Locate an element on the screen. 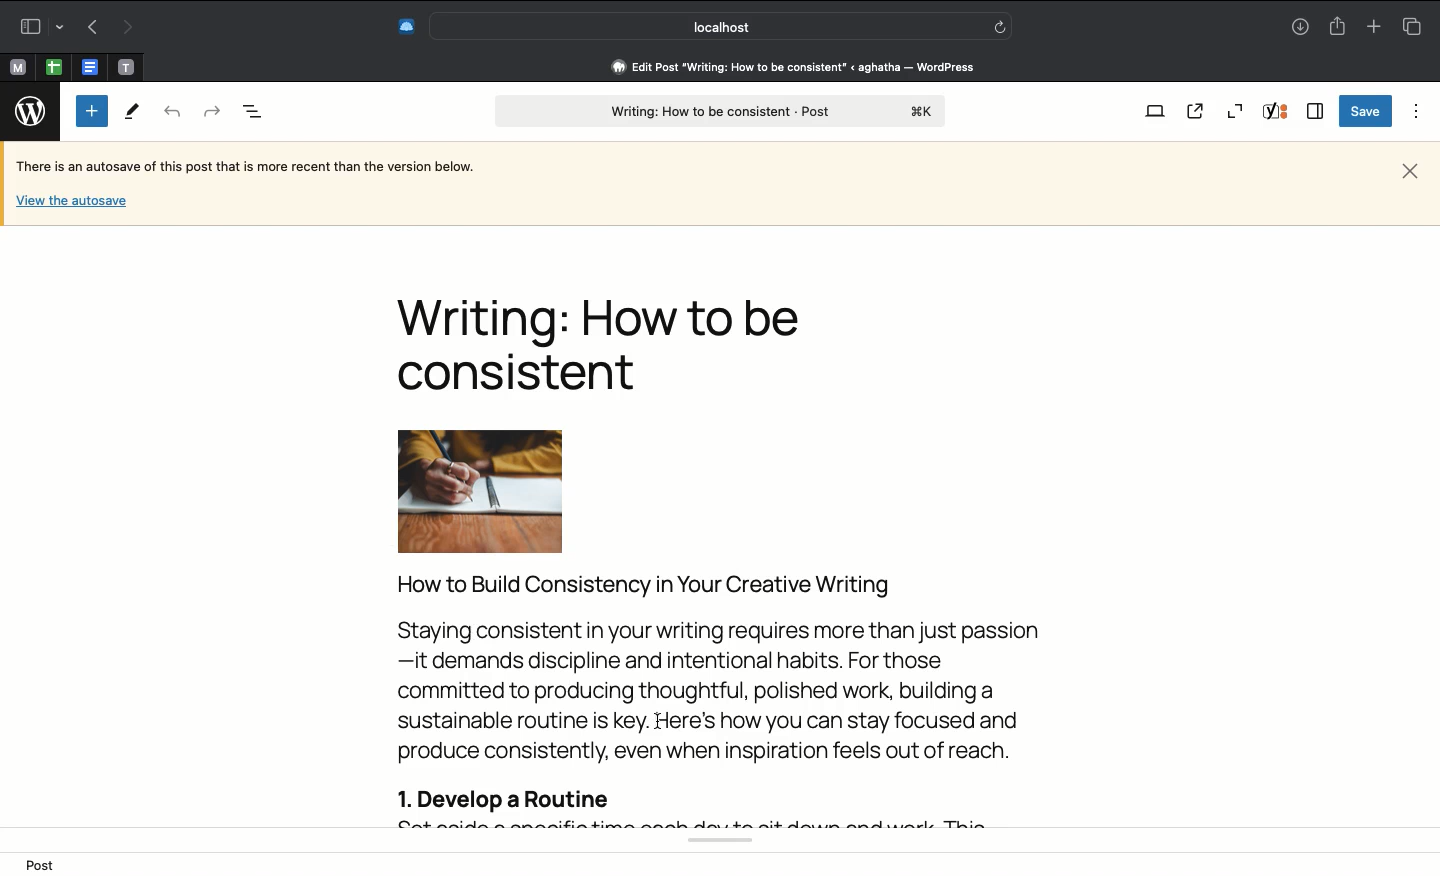 The width and height of the screenshot is (1440, 876). Yoast is located at coordinates (1278, 113).